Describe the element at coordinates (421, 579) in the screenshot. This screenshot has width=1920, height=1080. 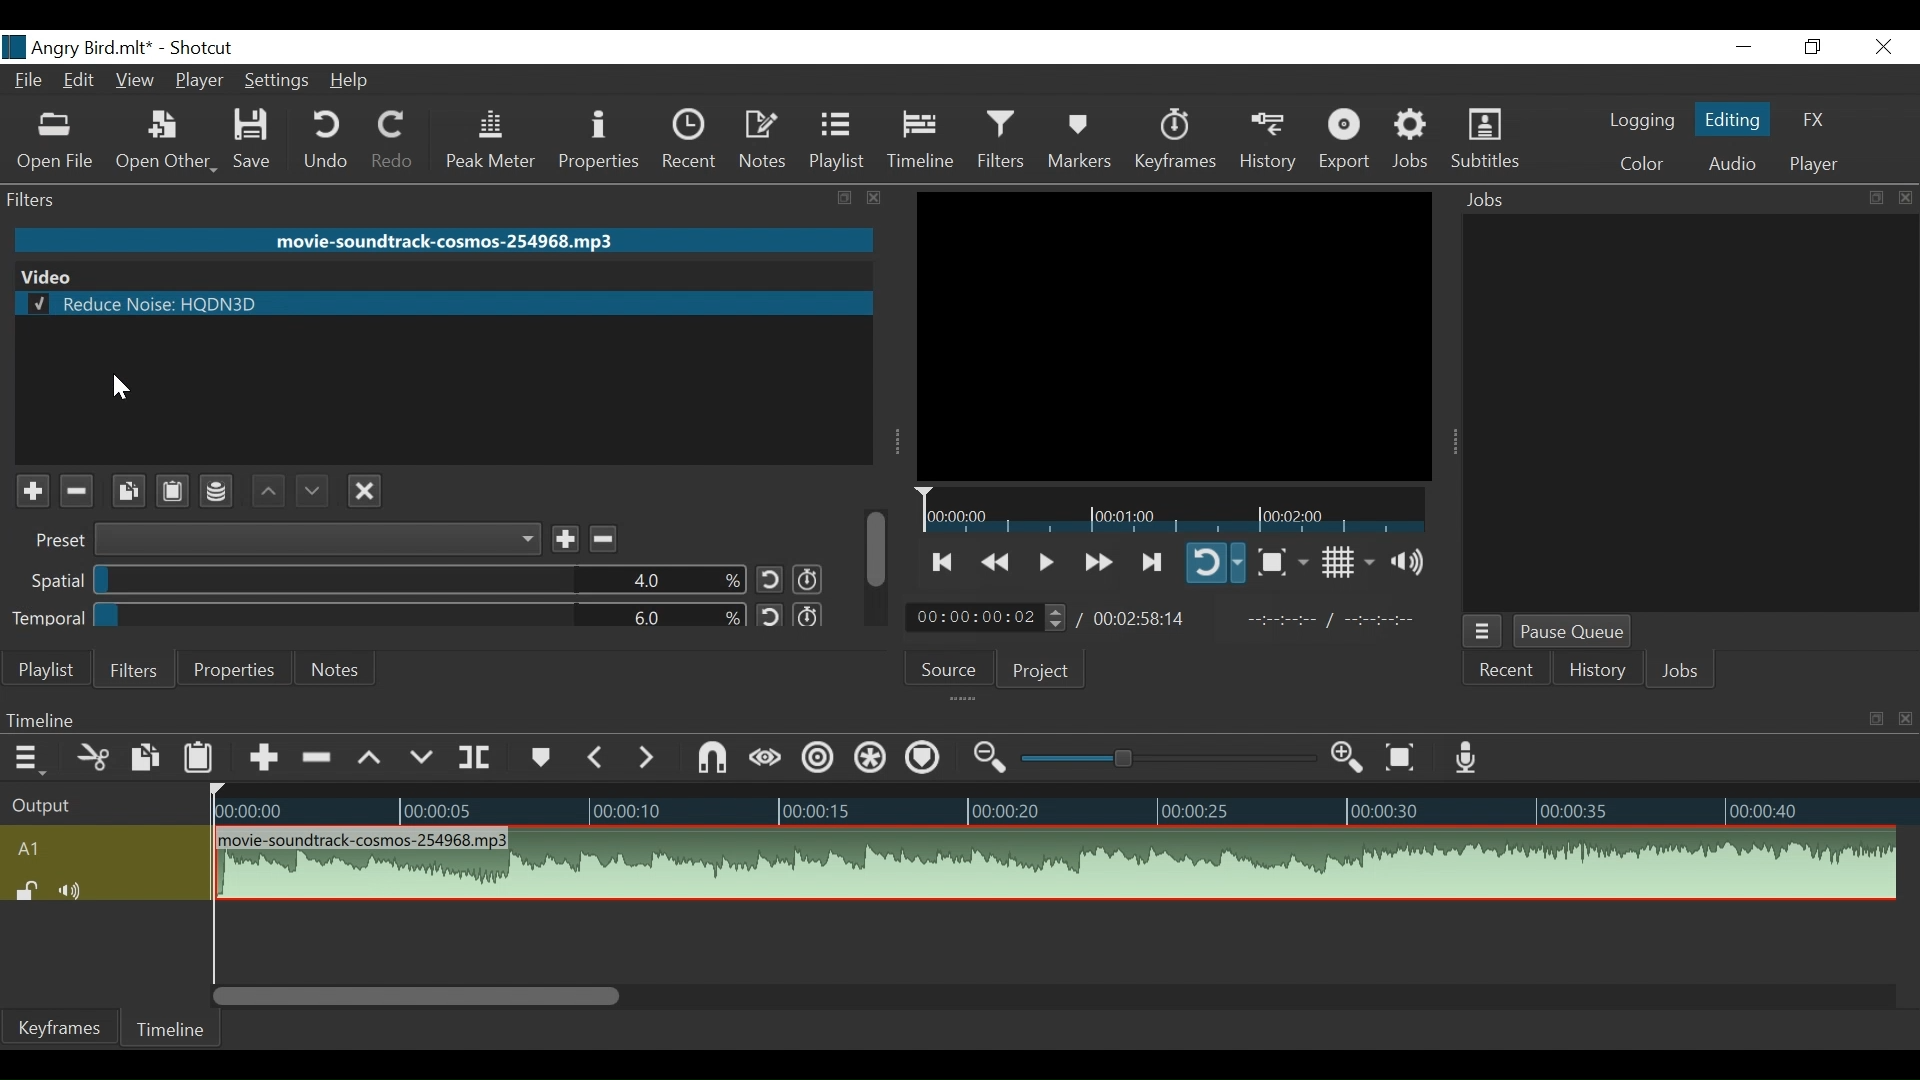
I see `Adjust Spatial percentage` at that location.